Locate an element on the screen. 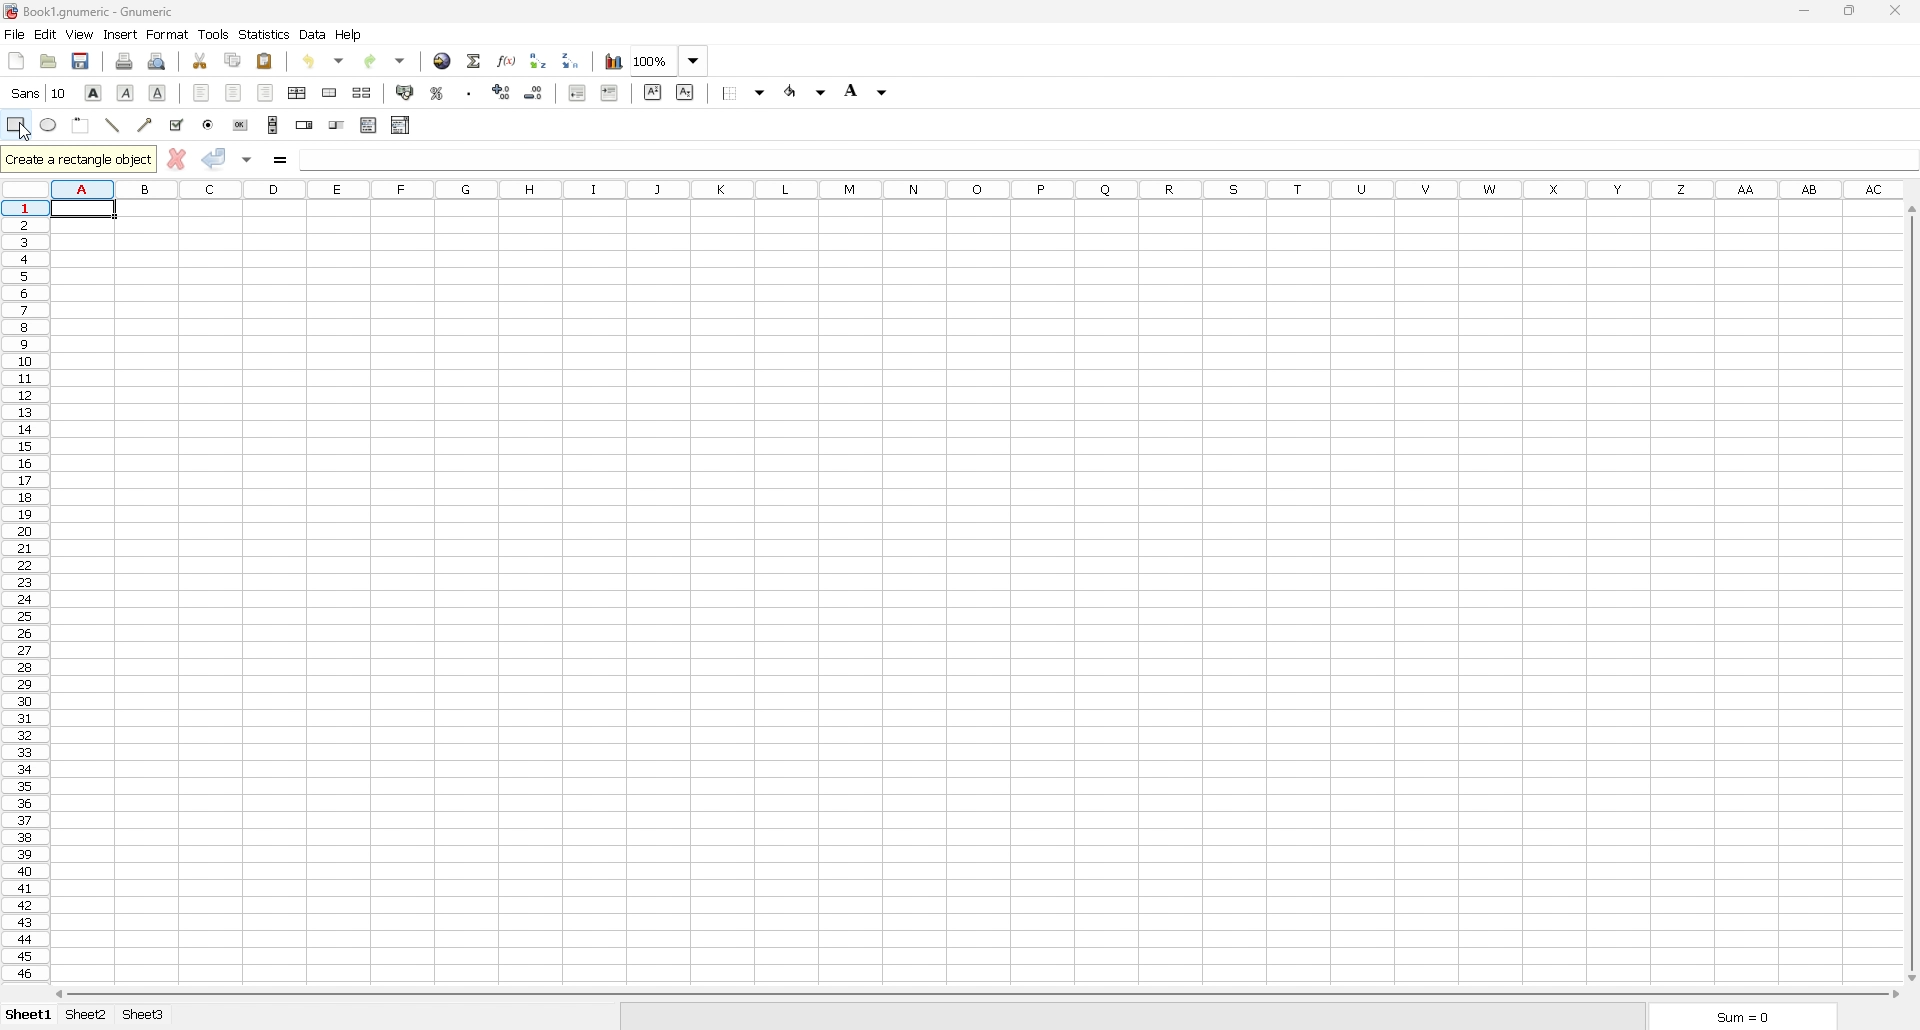 This screenshot has height=1030, width=1920. chart is located at coordinates (612, 62).